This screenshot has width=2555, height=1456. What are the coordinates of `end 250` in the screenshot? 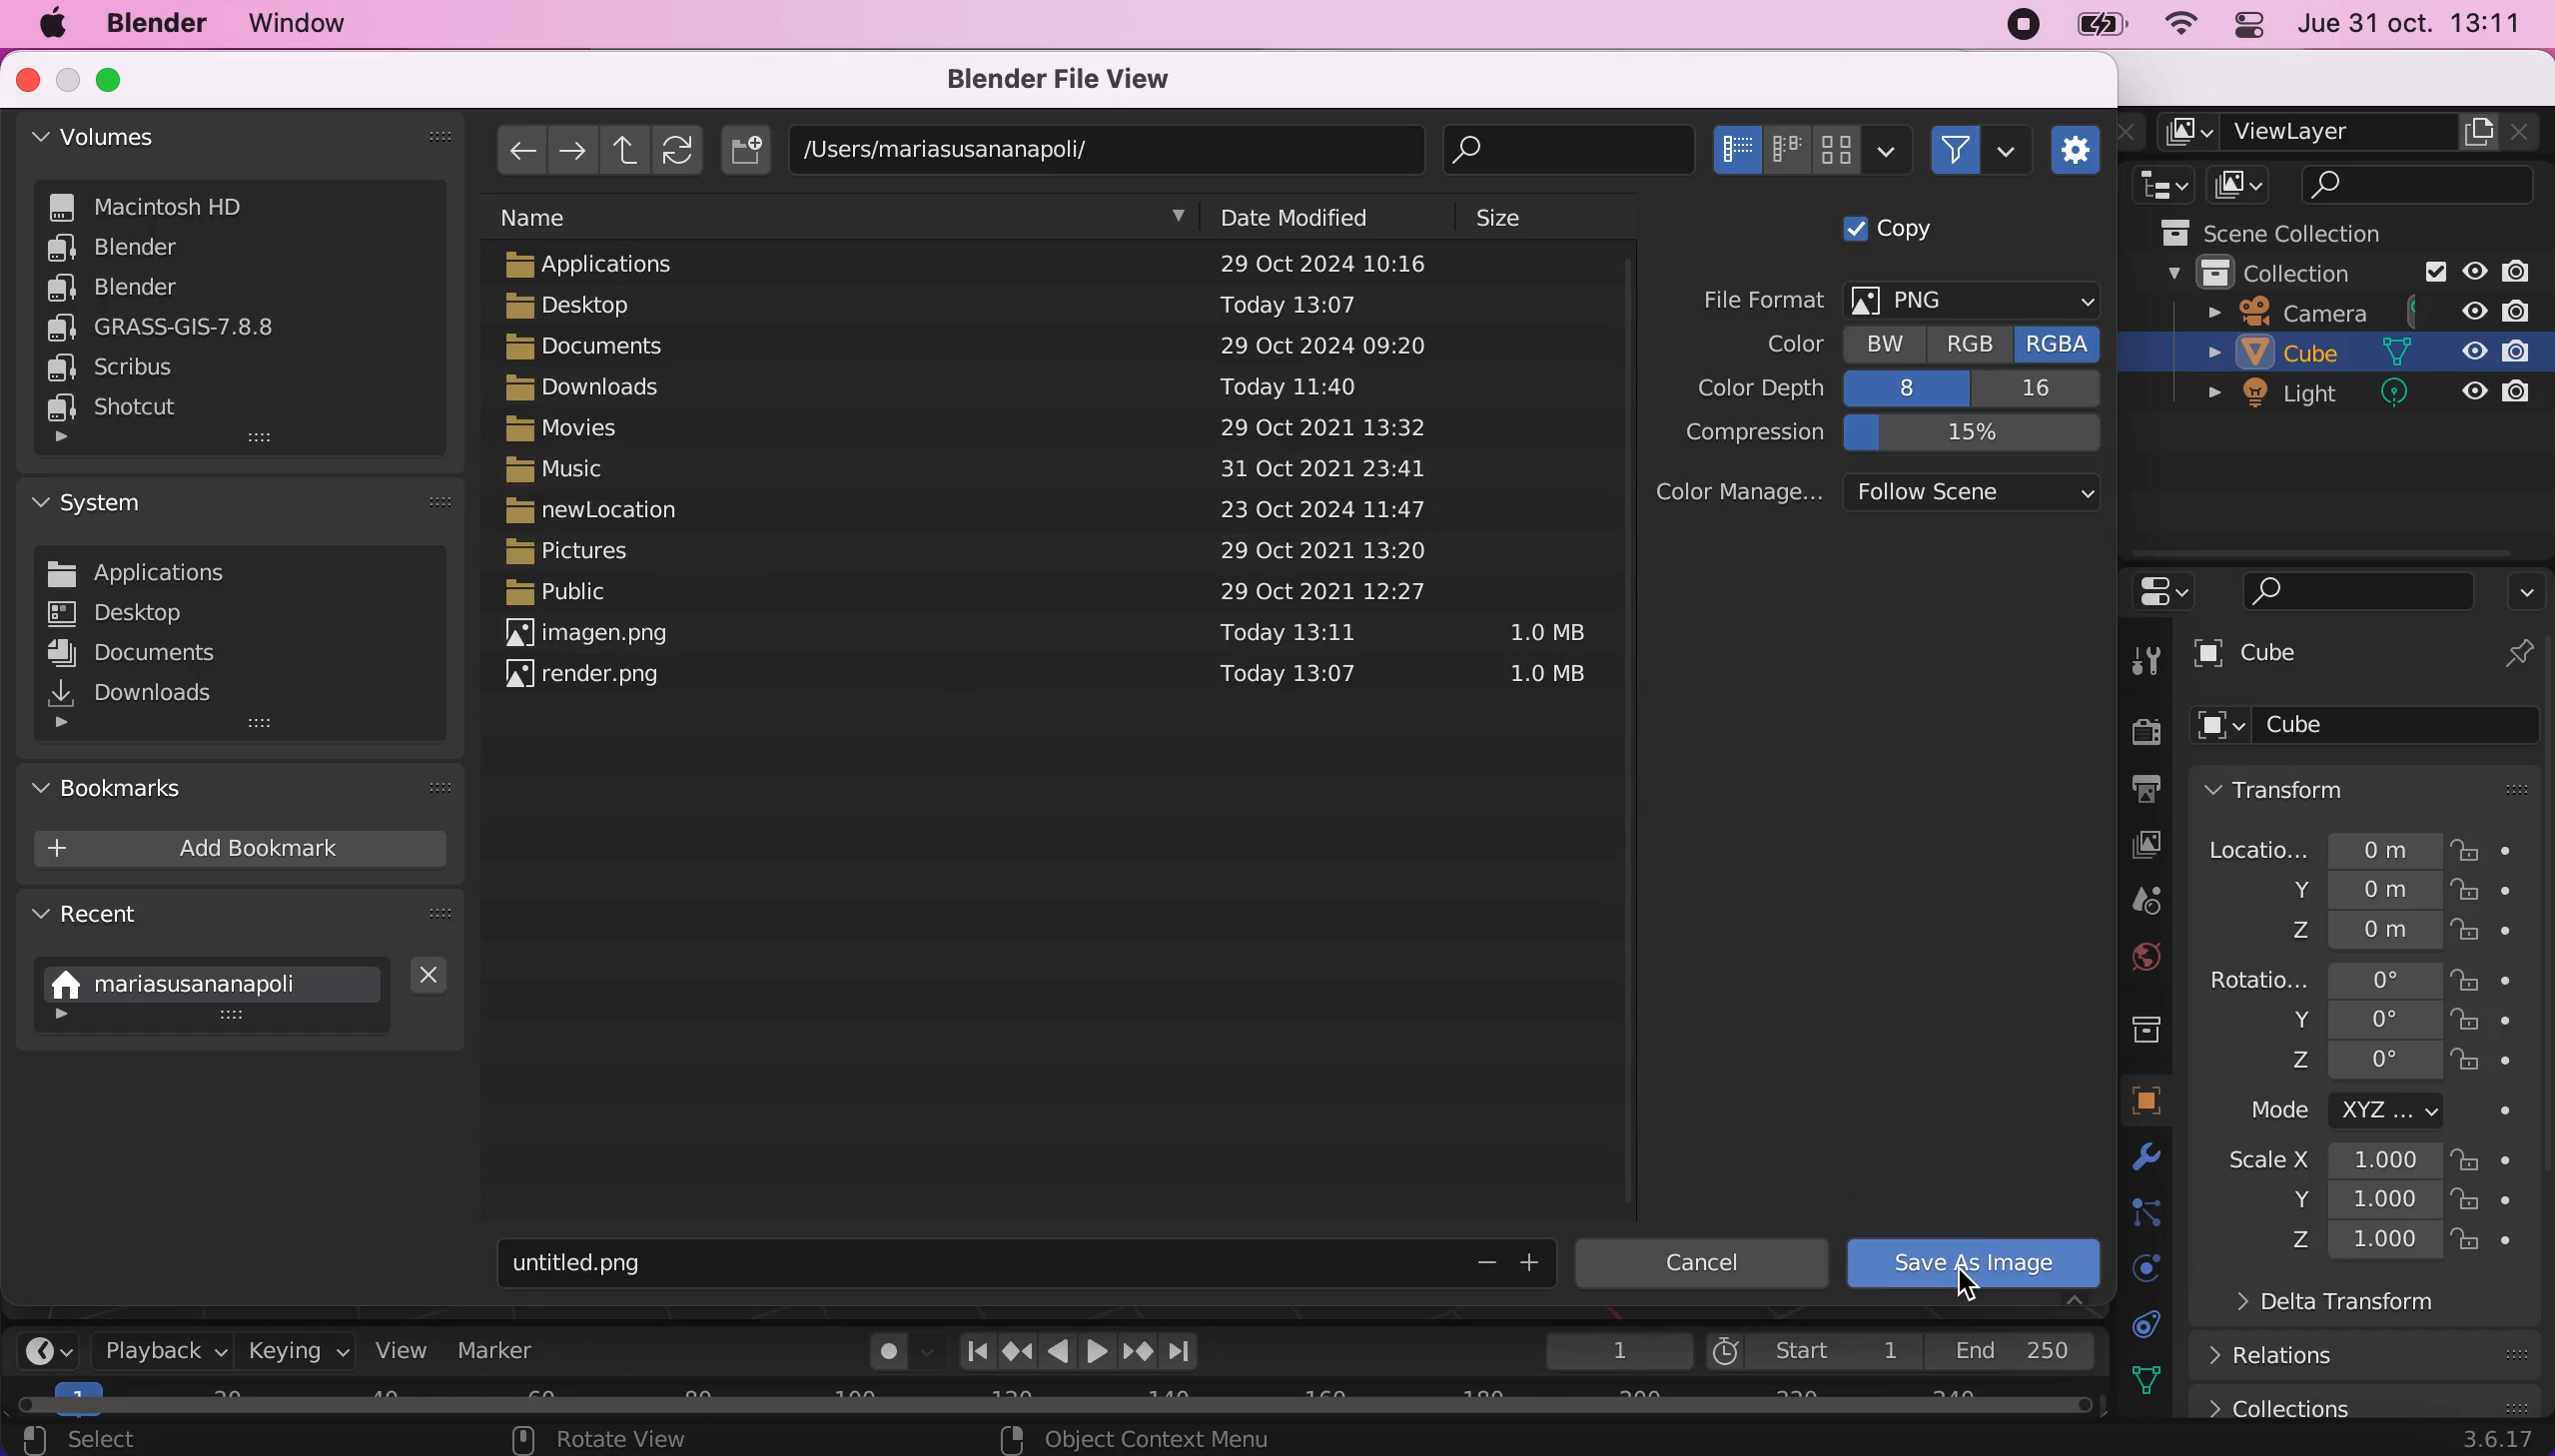 It's located at (2022, 1352).